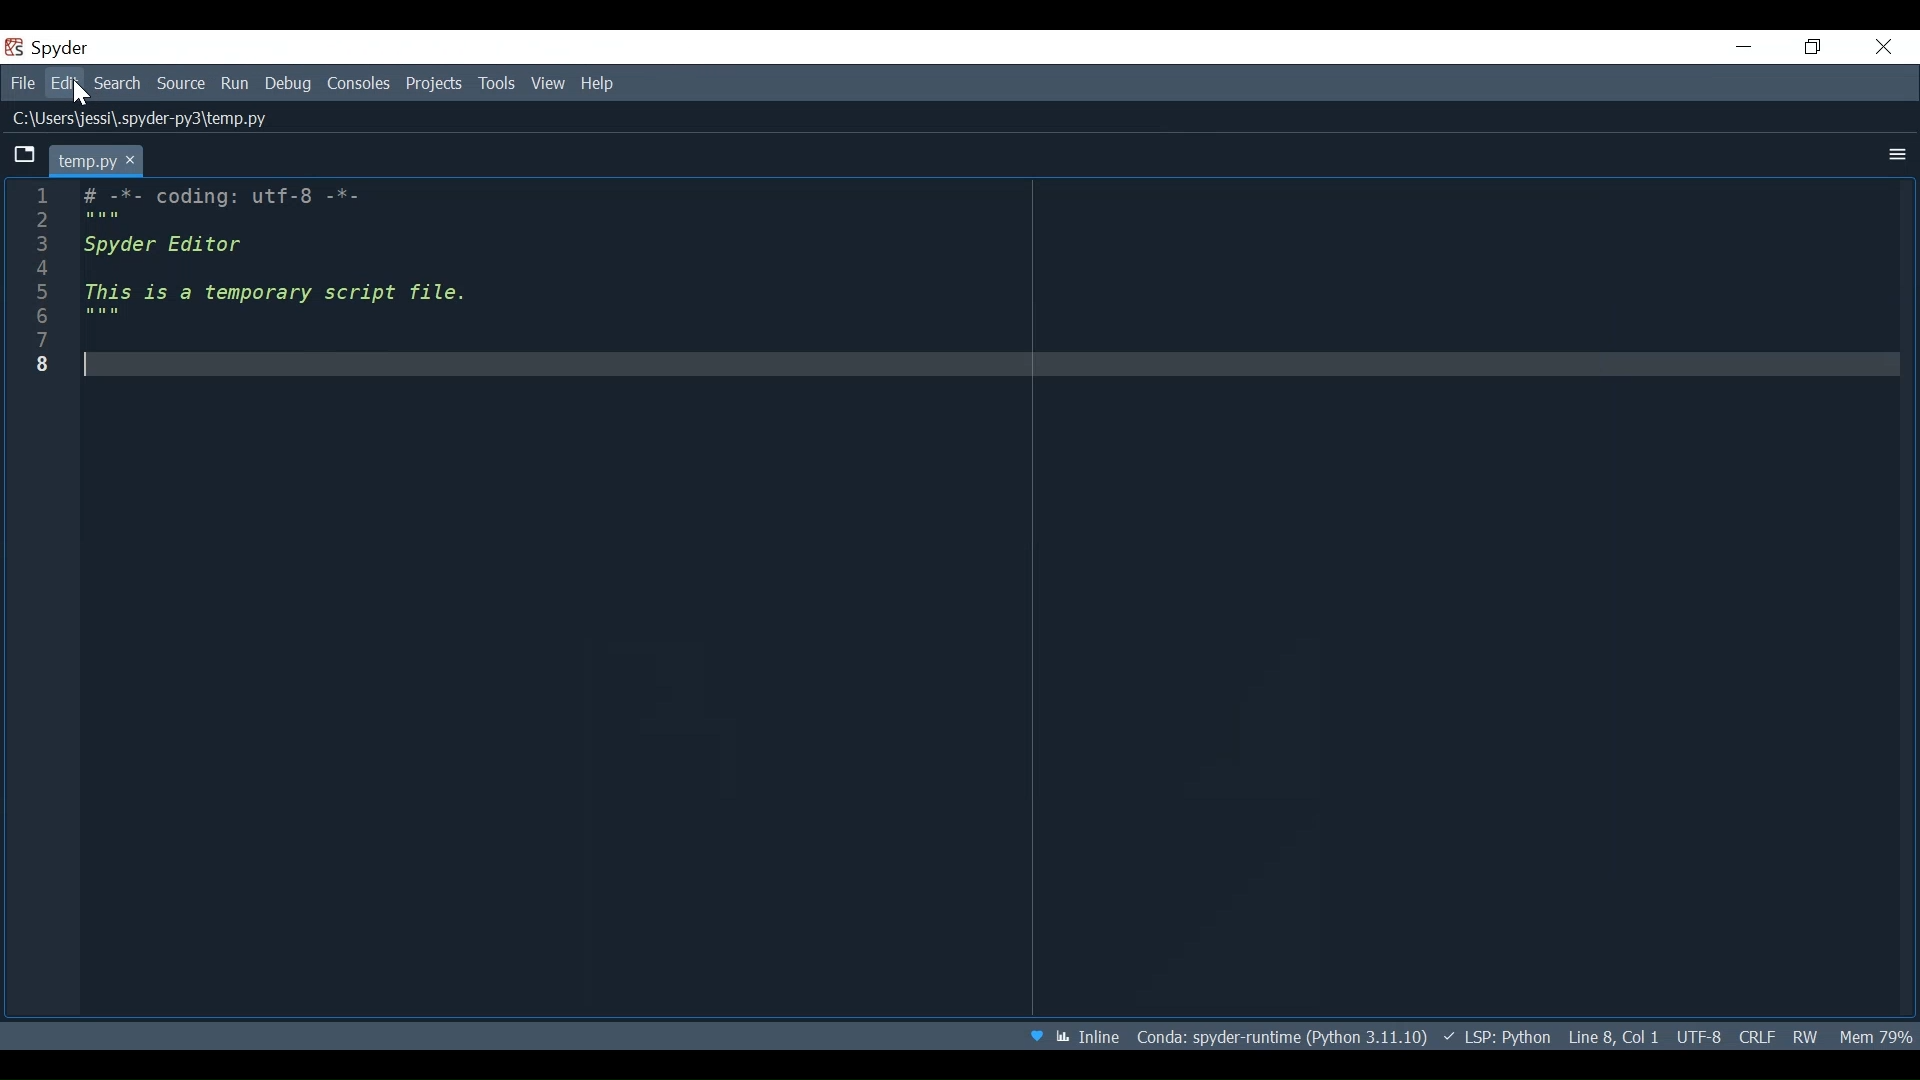  Describe the element at coordinates (497, 84) in the screenshot. I see `Tools` at that location.